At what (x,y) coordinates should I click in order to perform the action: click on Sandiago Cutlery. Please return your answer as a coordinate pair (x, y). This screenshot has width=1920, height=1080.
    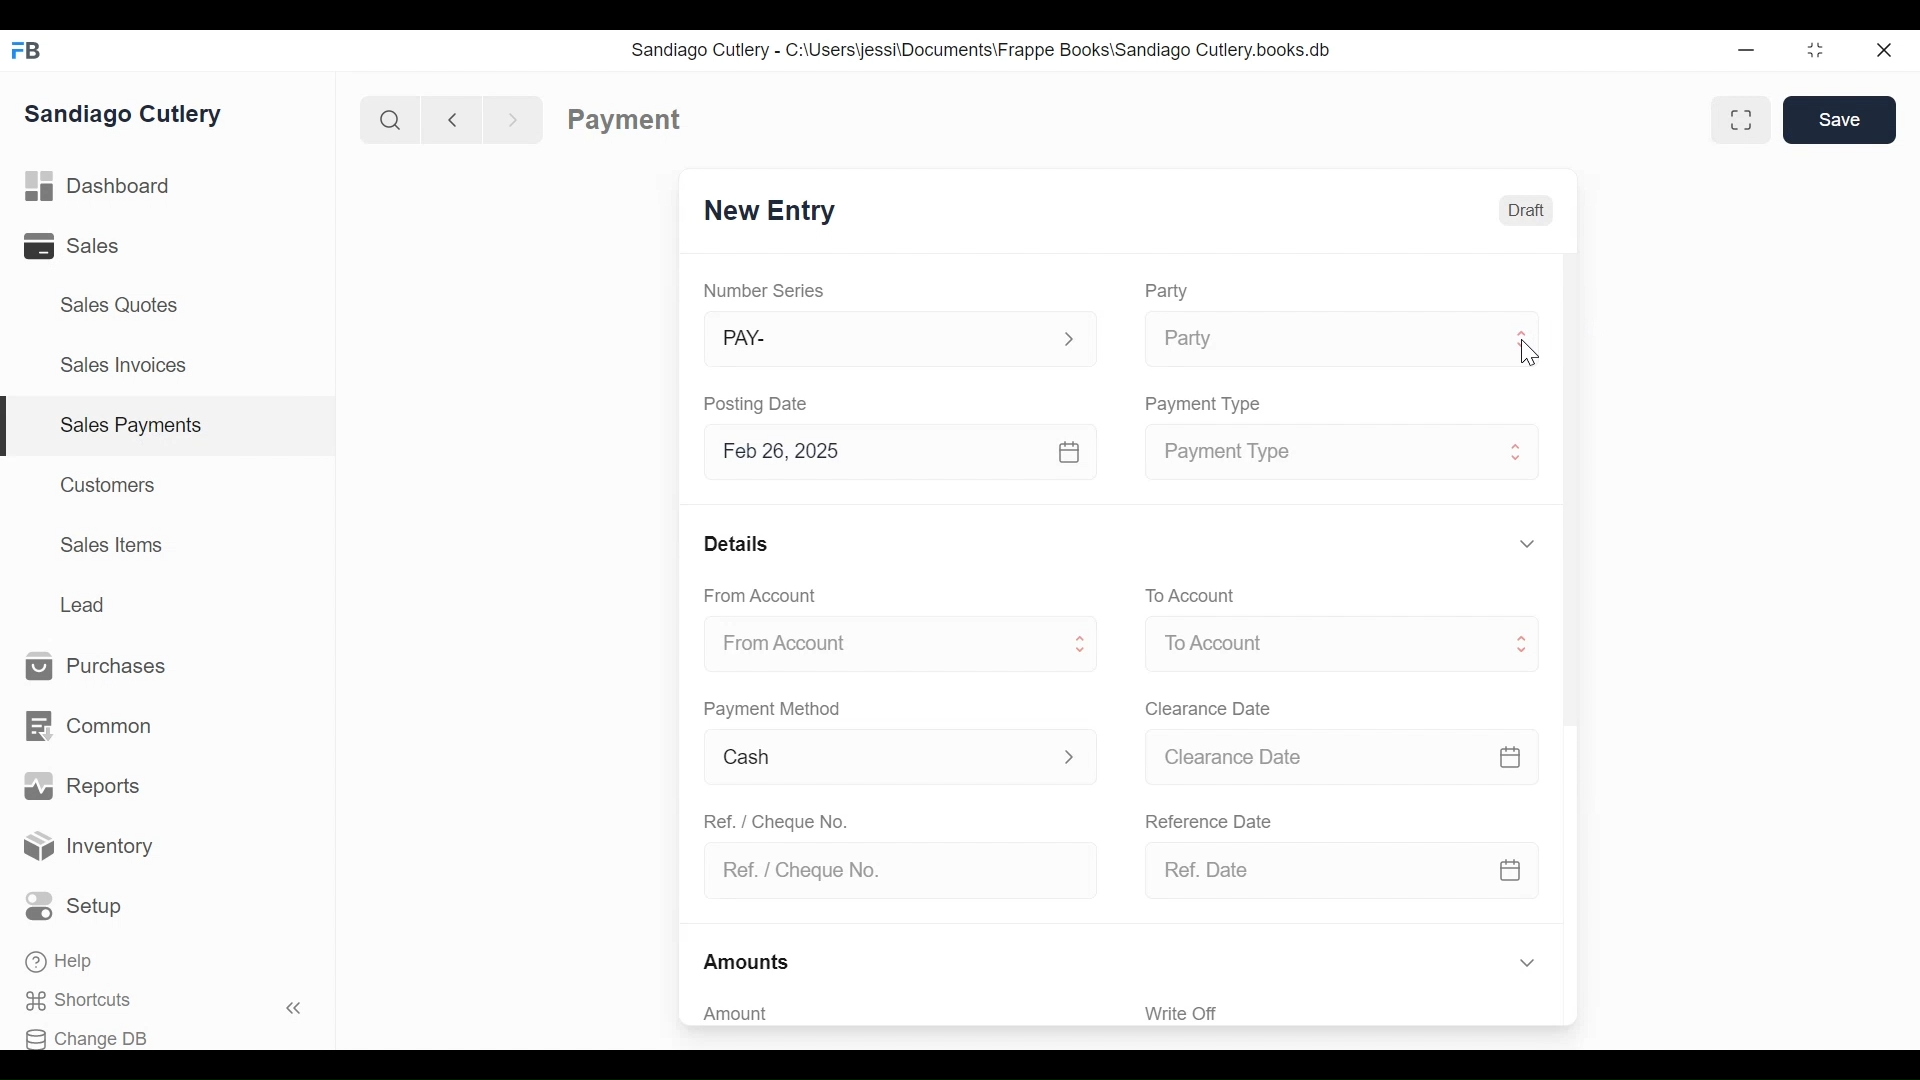
    Looking at the image, I should click on (127, 113).